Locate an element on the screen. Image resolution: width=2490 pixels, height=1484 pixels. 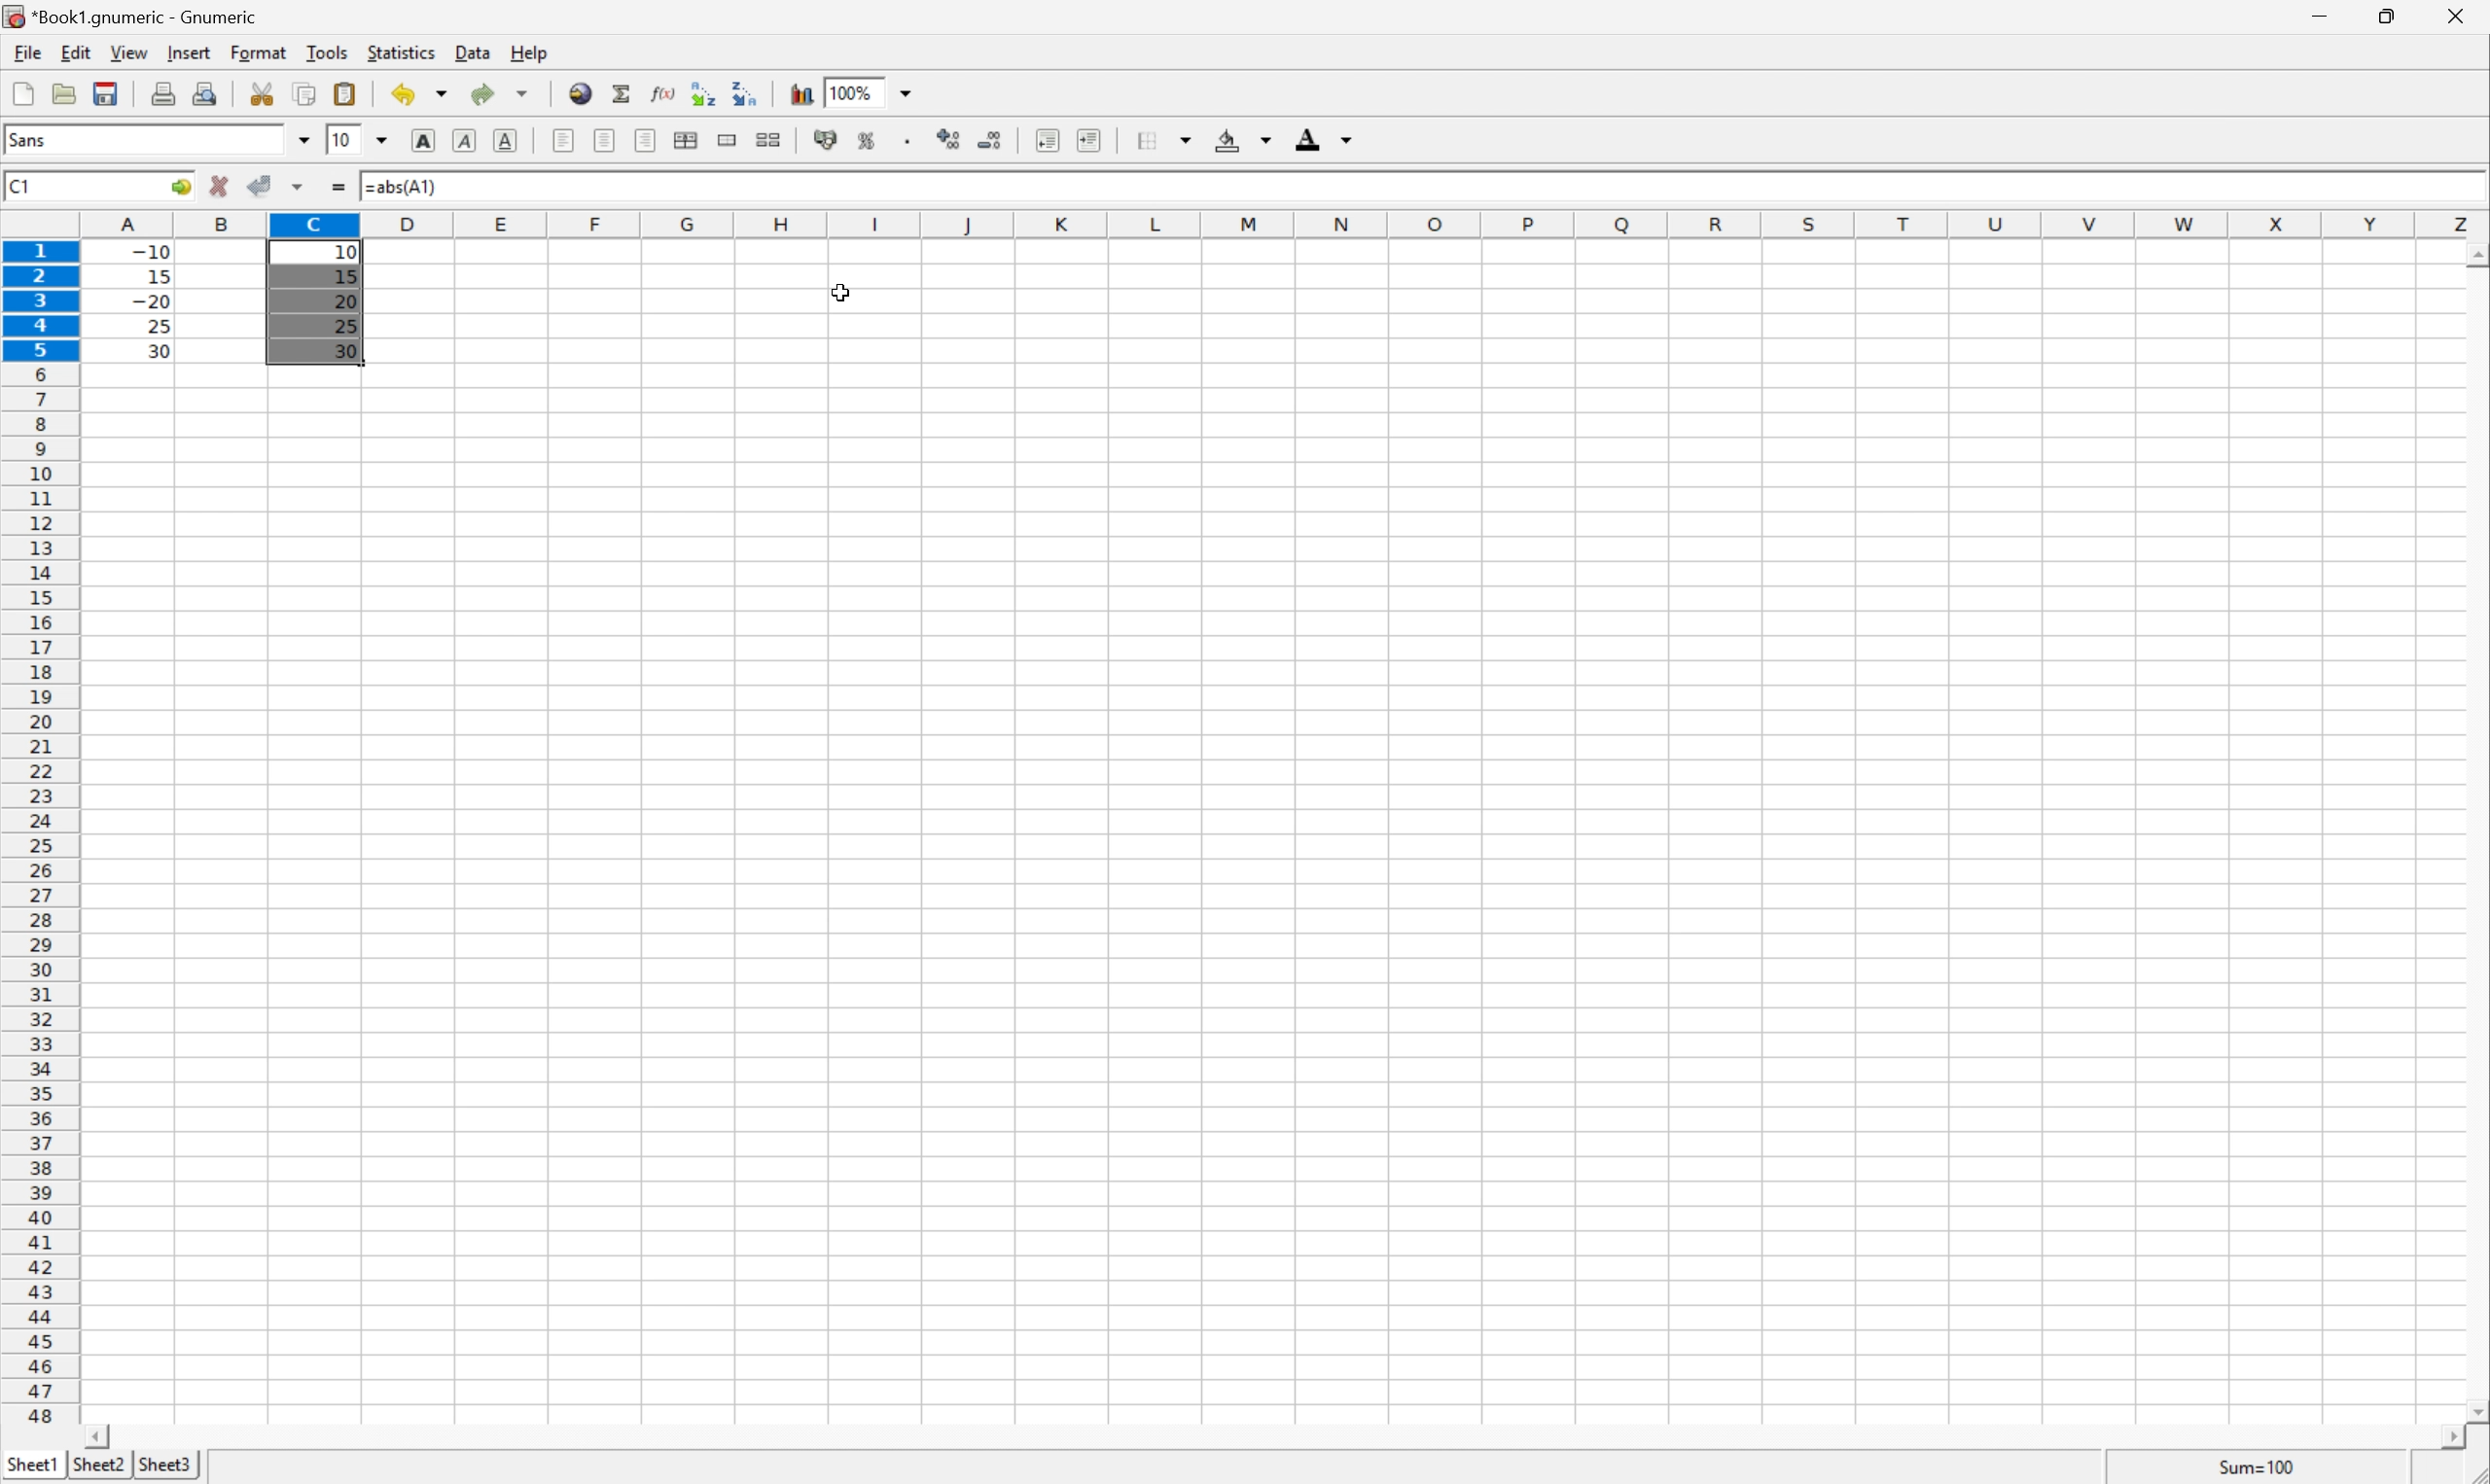
100% is located at coordinates (855, 91).